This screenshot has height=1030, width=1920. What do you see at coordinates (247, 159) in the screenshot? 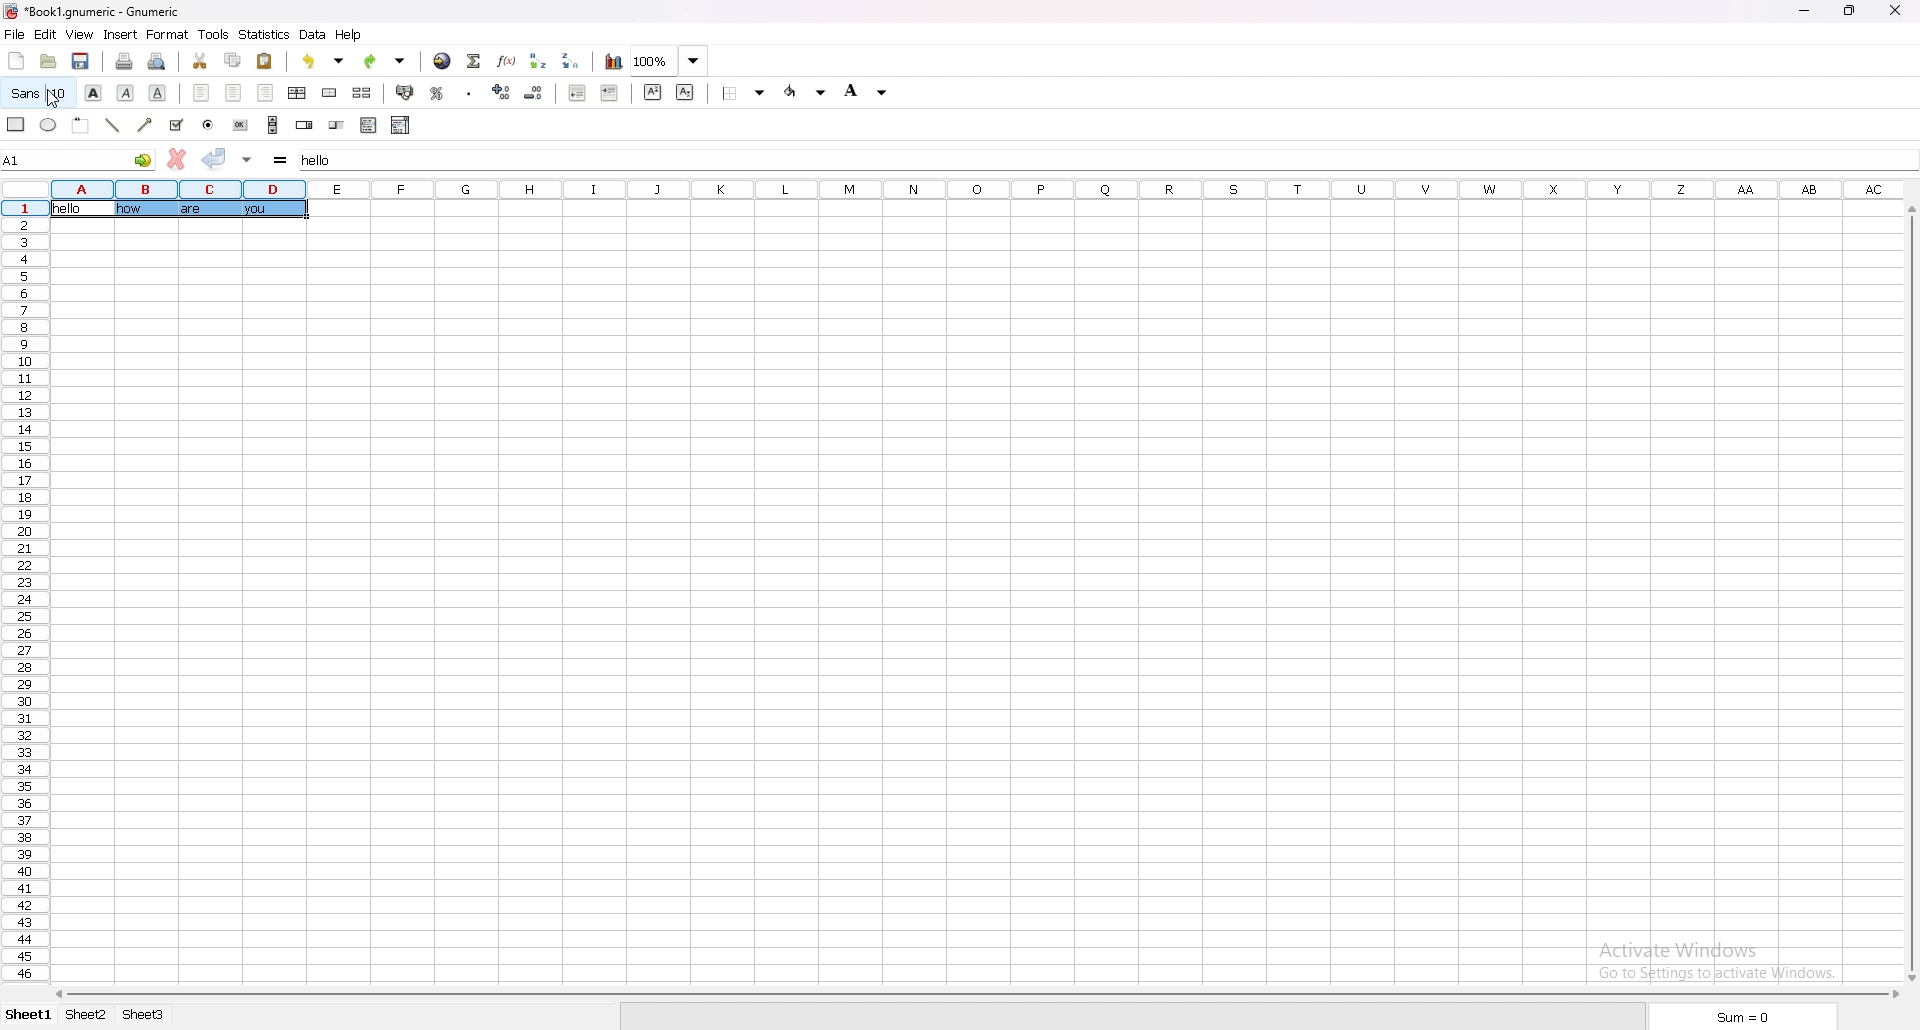
I see `accept changes in all cells` at bounding box center [247, 159].